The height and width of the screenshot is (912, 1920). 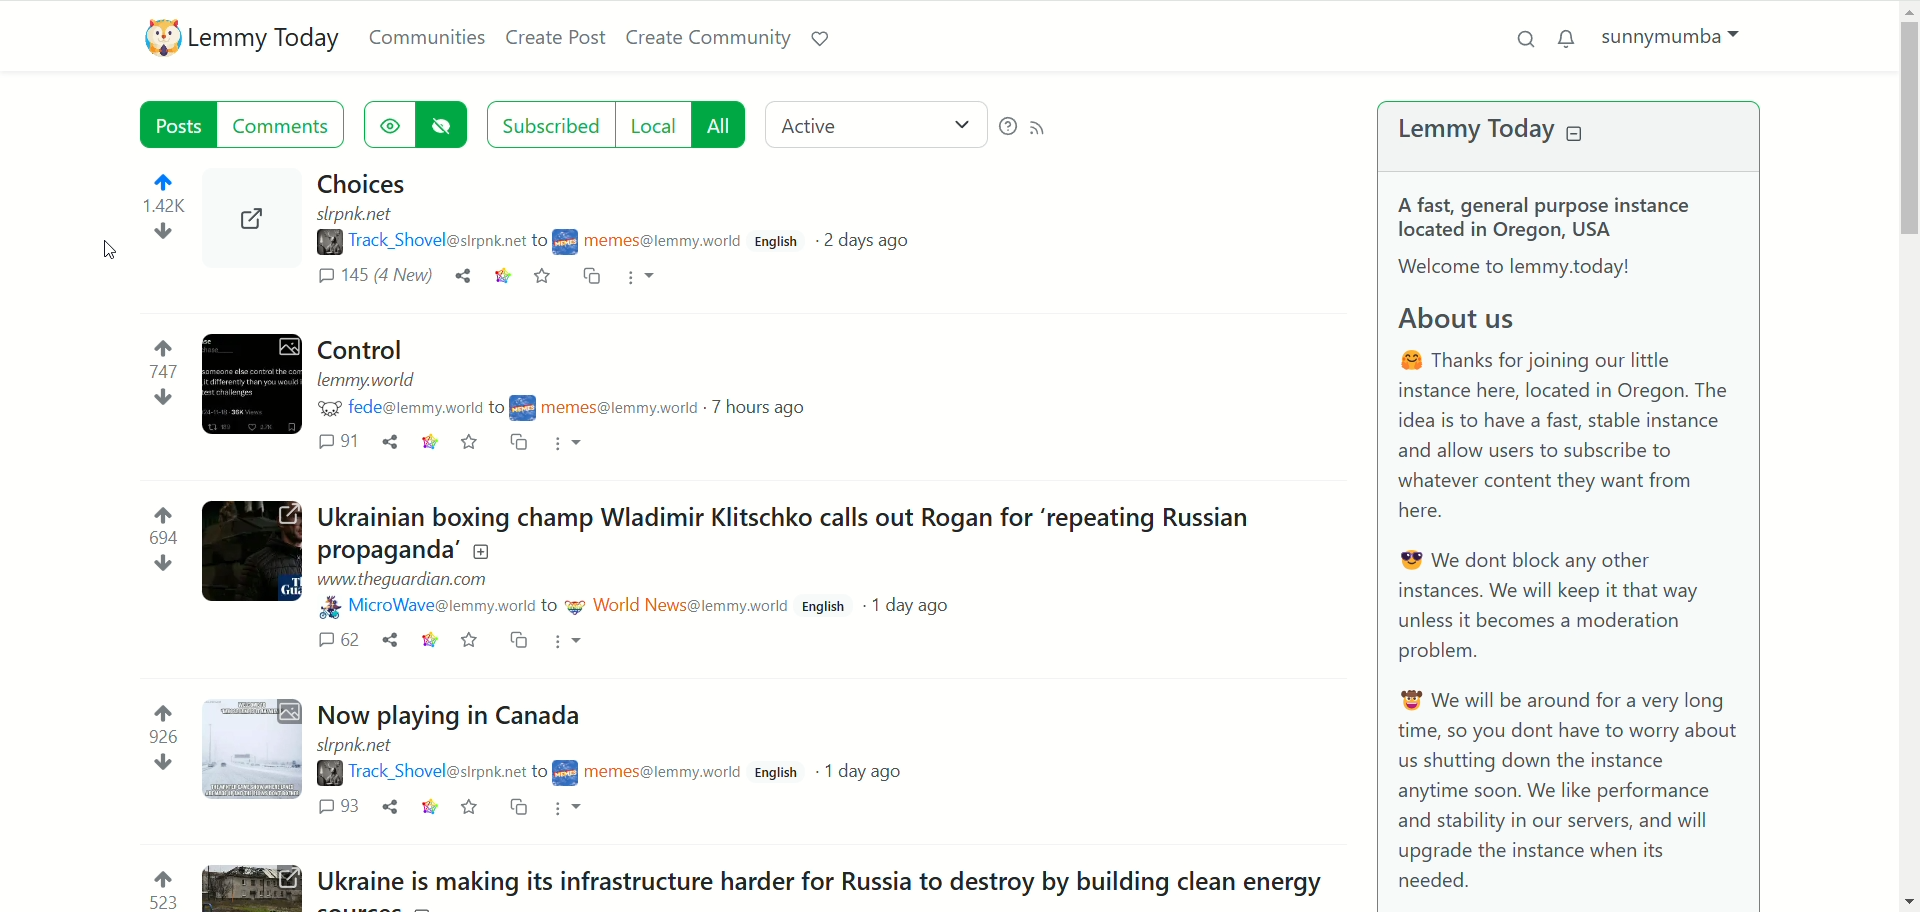 What do you see at coordinates (772, 407) in the screenshot?
I see `7 hours ago` at bounding box center [772, 407].